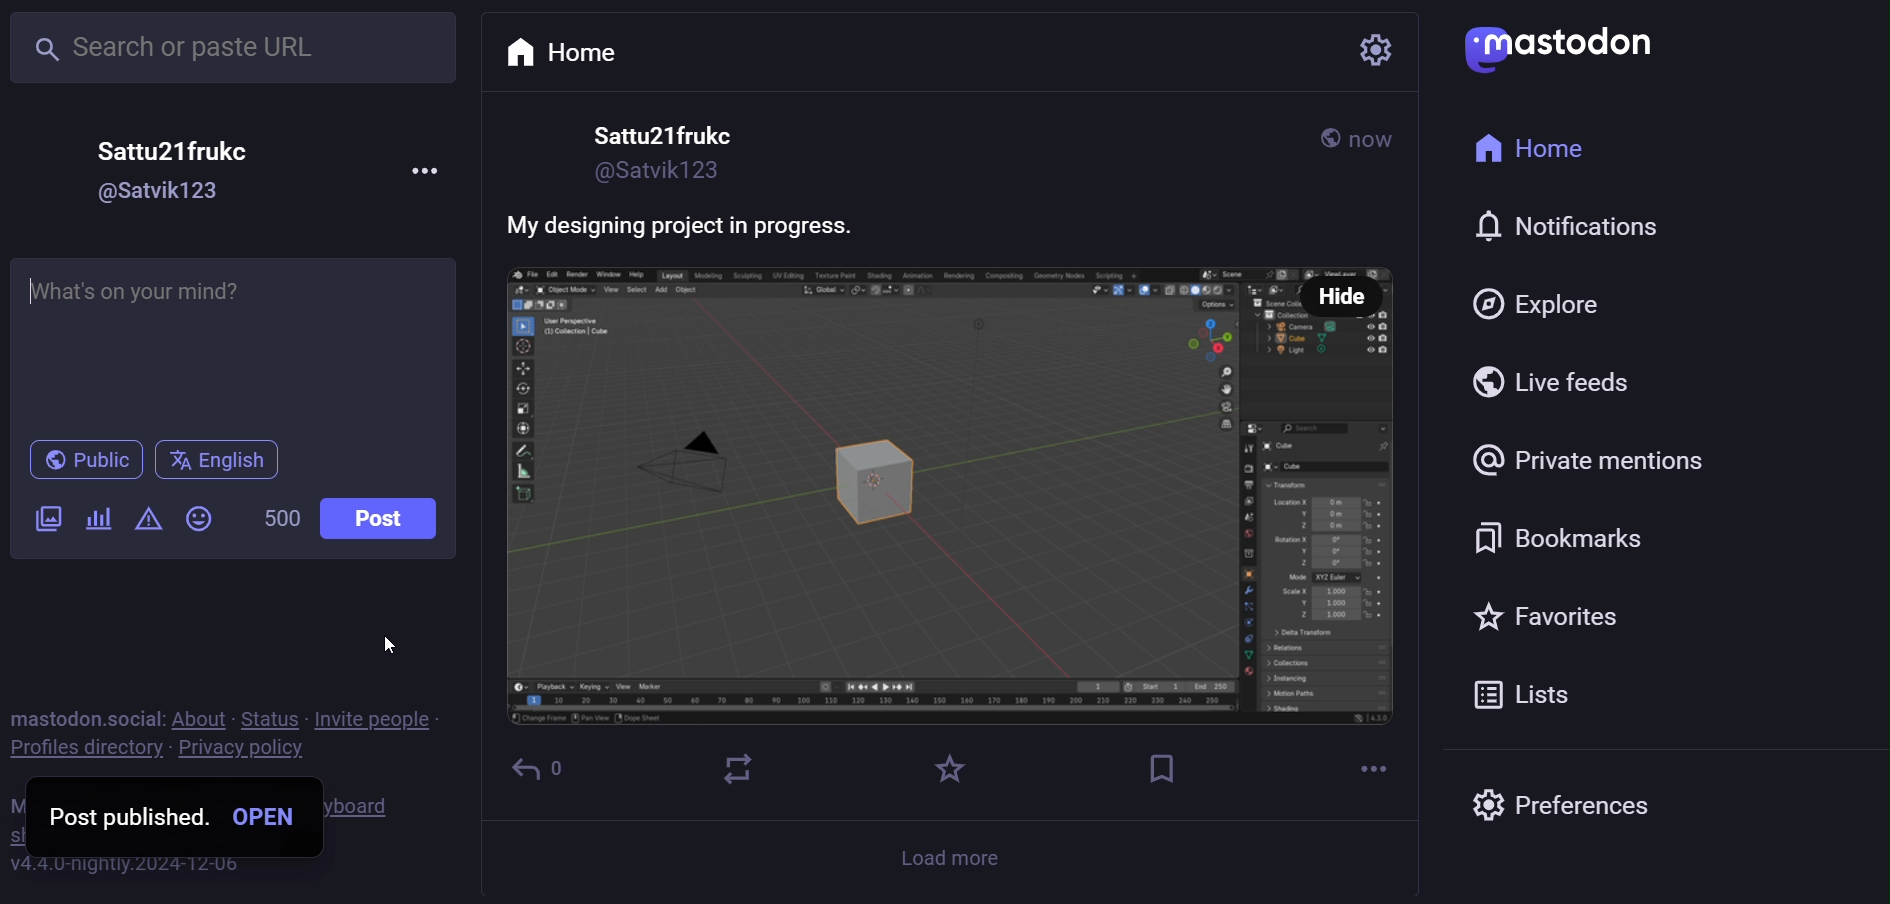 Image resolution: width=1890 pixels, height=904 pixels. Describe the element at coordinates (659, 133) in the screenshot. I see `name` at that location.